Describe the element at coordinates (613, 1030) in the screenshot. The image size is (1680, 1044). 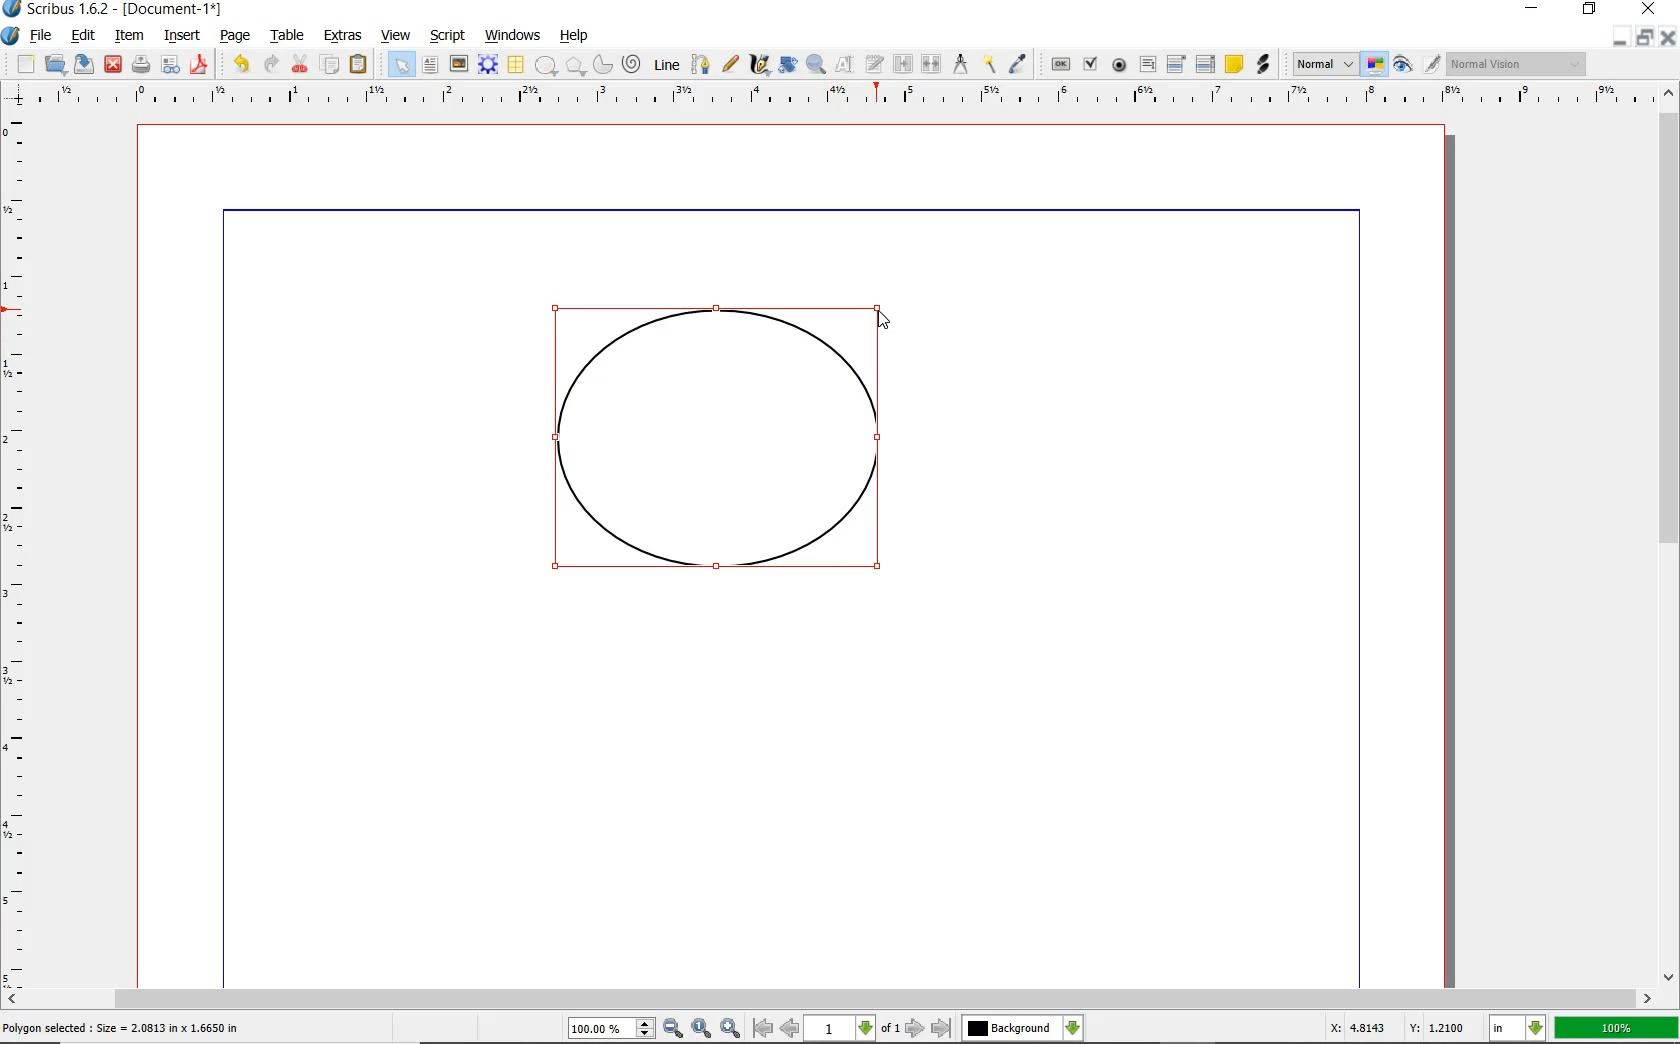
I see `zoom ` at that location.